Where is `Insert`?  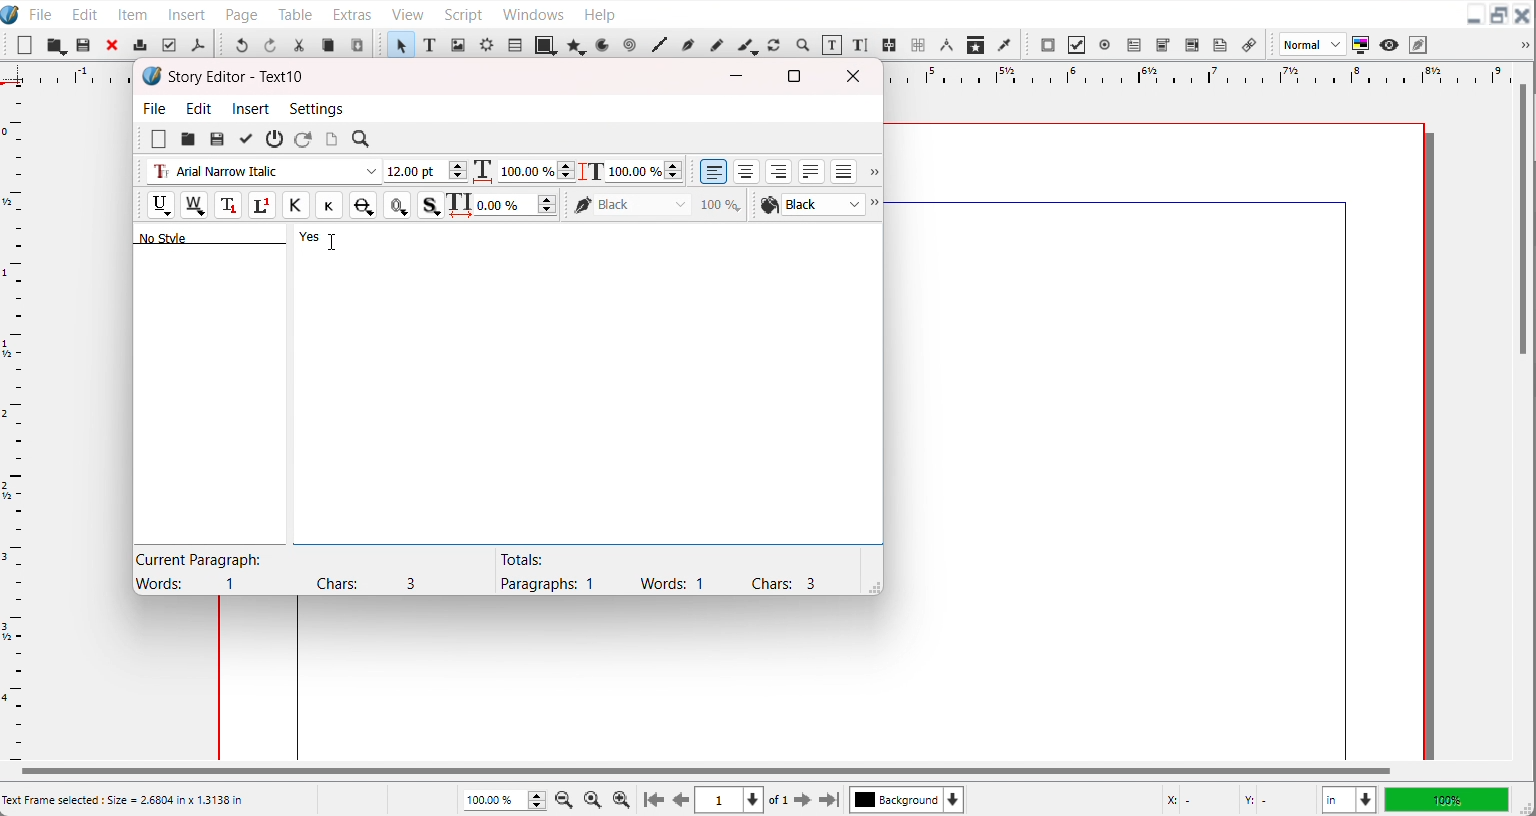 Insert is located at coordinates (252, 108).